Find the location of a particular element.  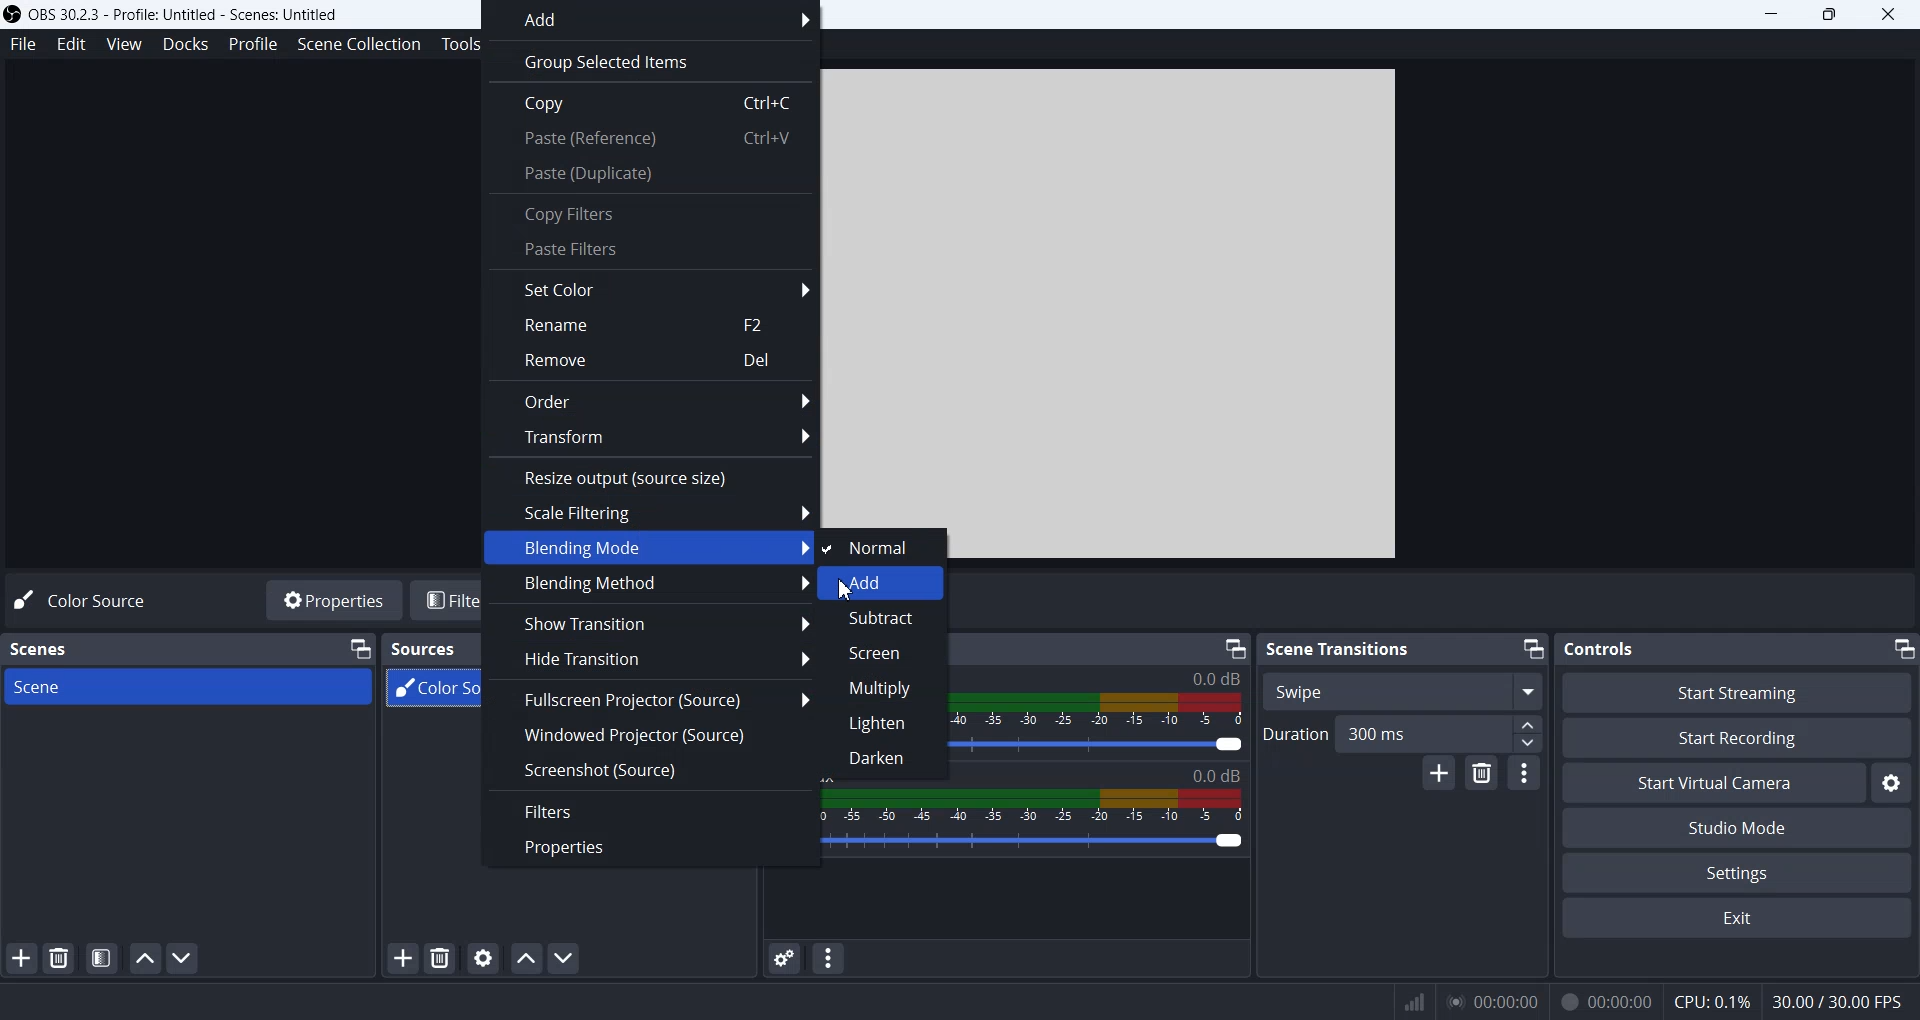

Add configurable transition is located at coordinates (1439, 773).